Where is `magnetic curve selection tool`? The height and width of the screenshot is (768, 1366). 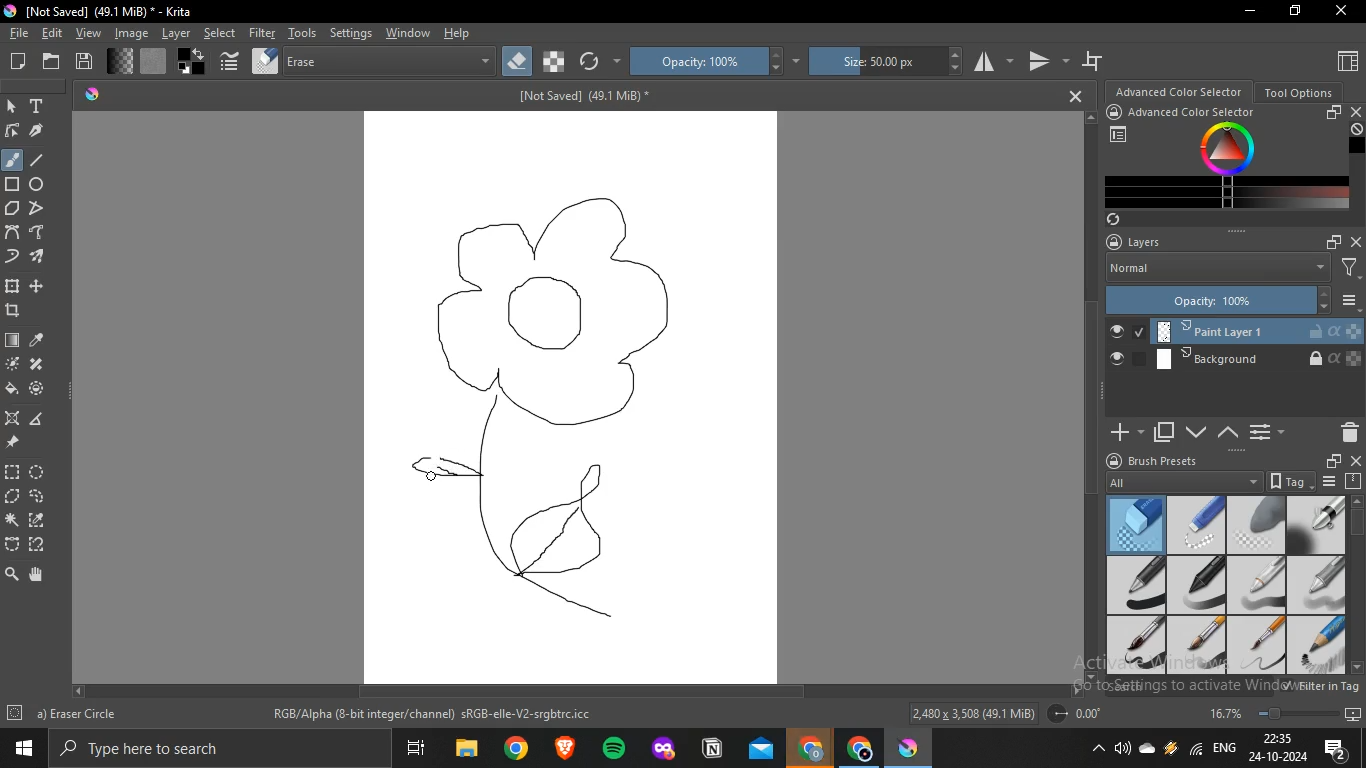
magnetic curve selection tool is located at coordinates (39, 544).